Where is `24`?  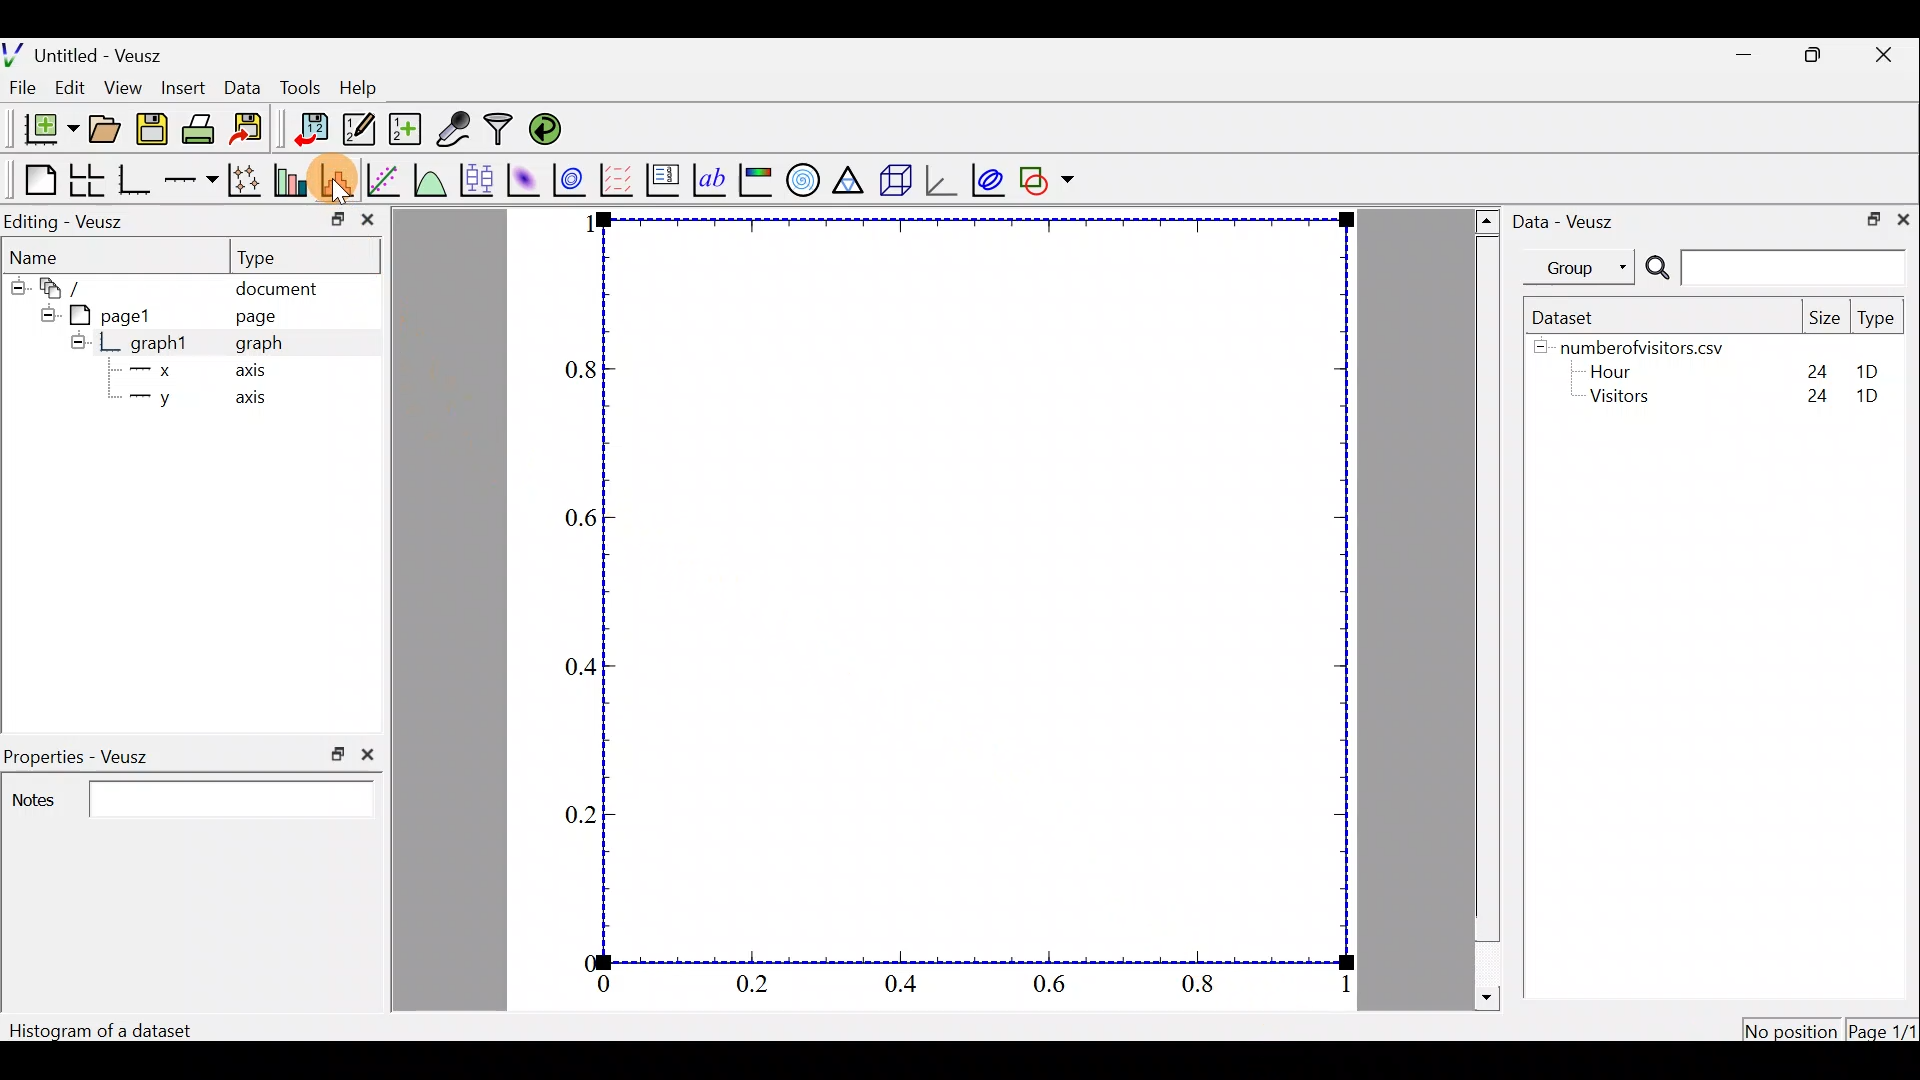
24 is located at coordinates (1807, 367).